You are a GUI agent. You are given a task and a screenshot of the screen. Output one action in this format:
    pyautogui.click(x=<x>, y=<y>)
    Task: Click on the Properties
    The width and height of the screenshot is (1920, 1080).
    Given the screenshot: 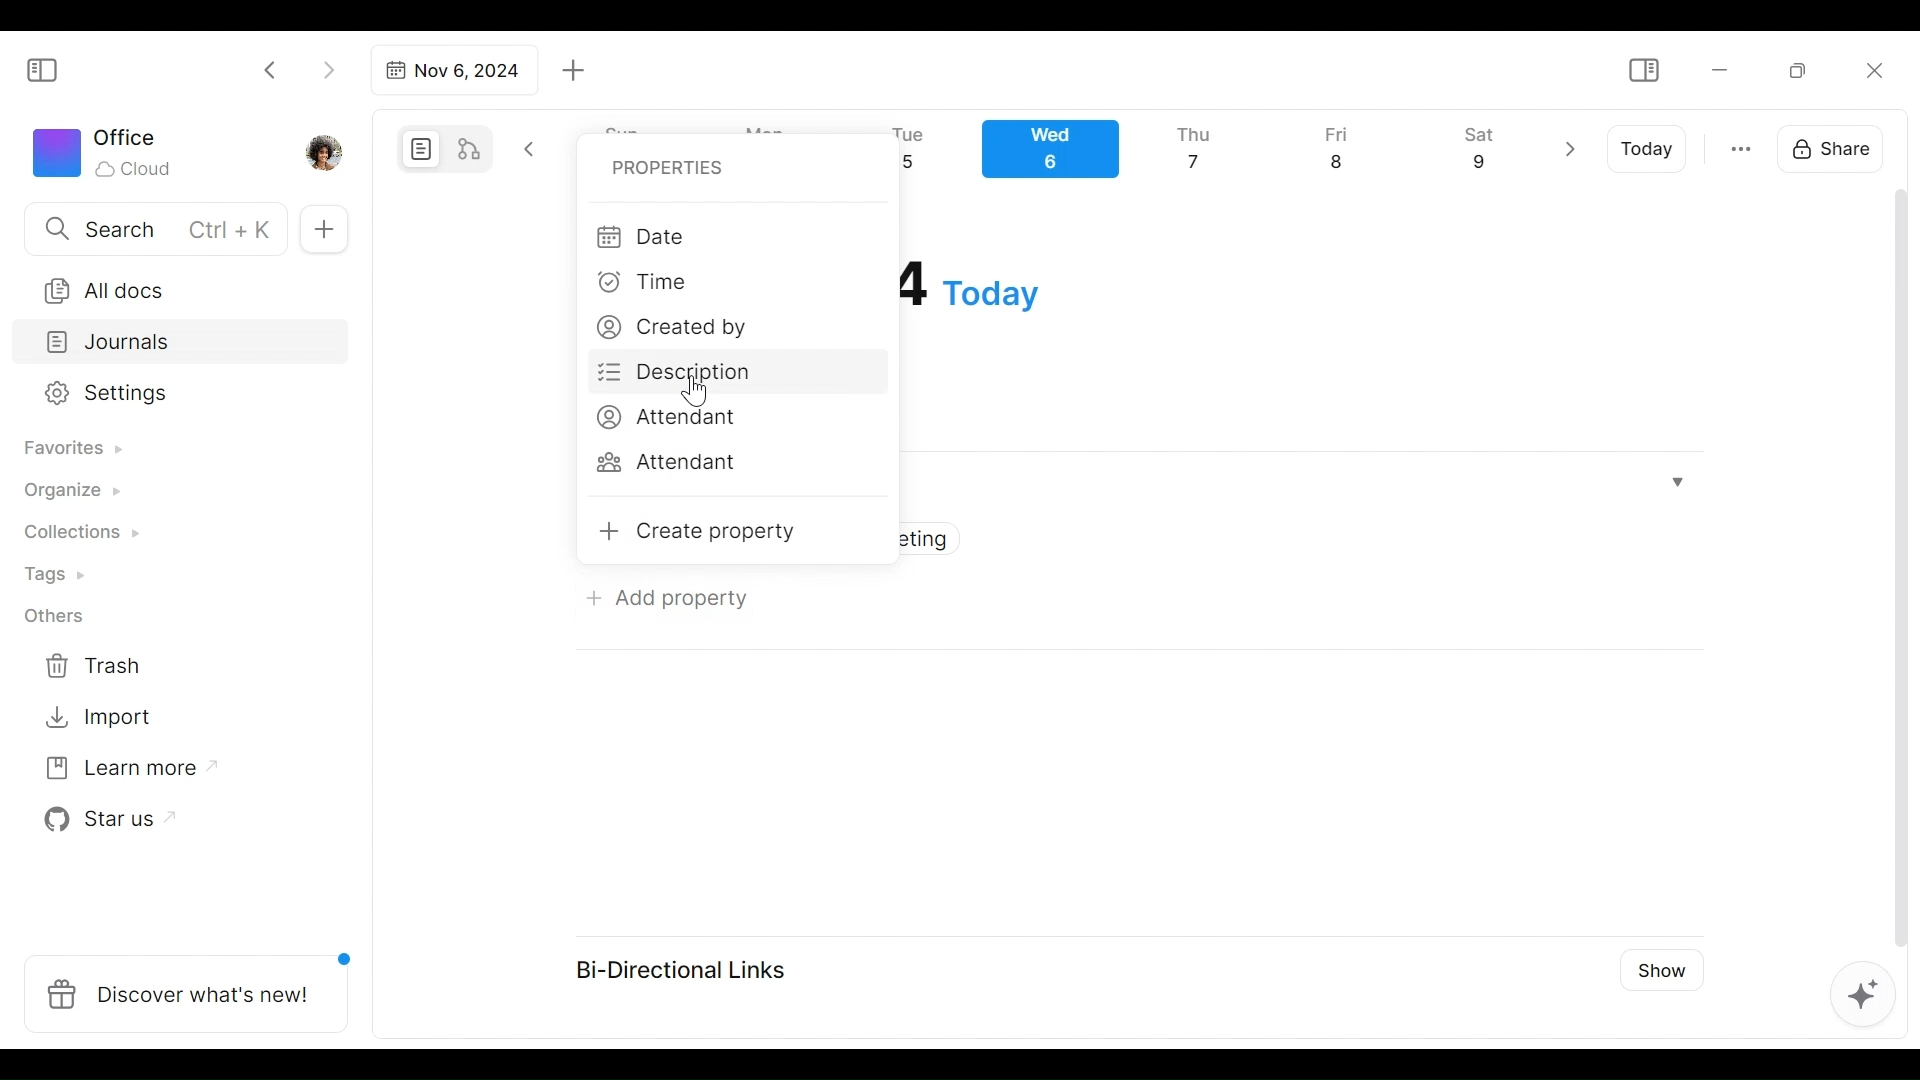 What is the action you would take?
    pyautogui.click(x=662, y=166)
    